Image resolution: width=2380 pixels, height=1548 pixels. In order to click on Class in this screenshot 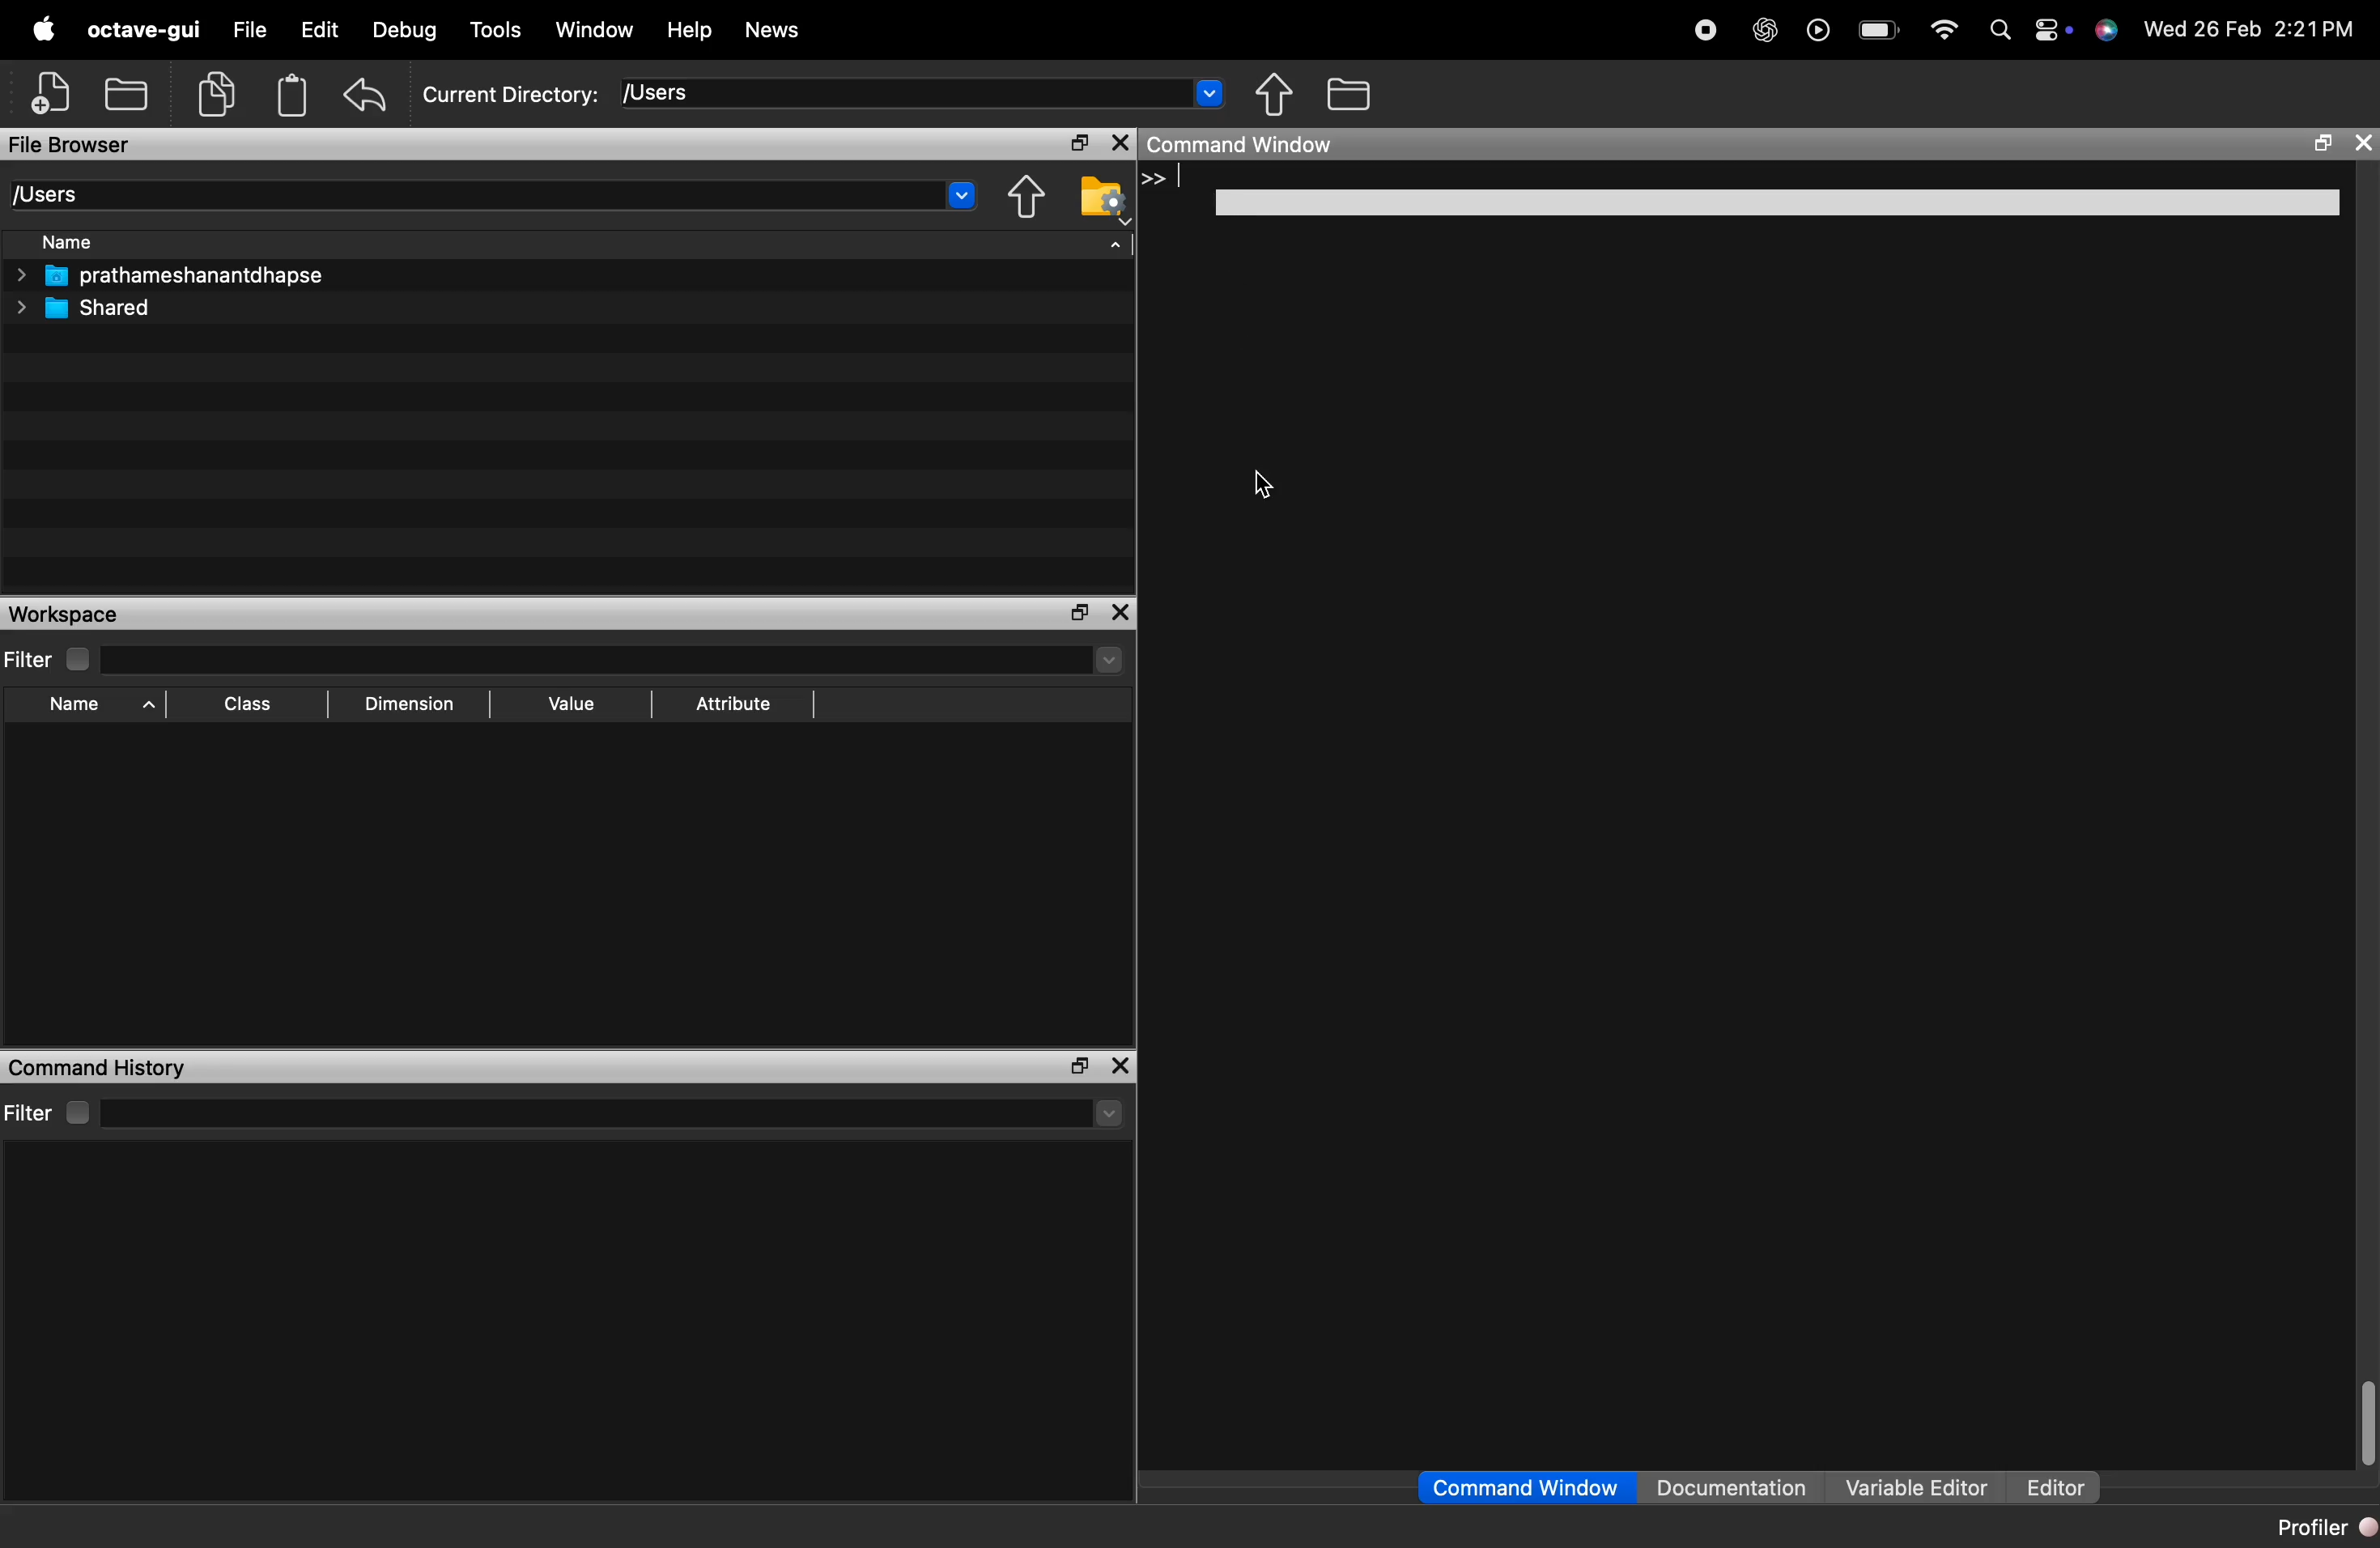, I will do `click(250, 702)`.